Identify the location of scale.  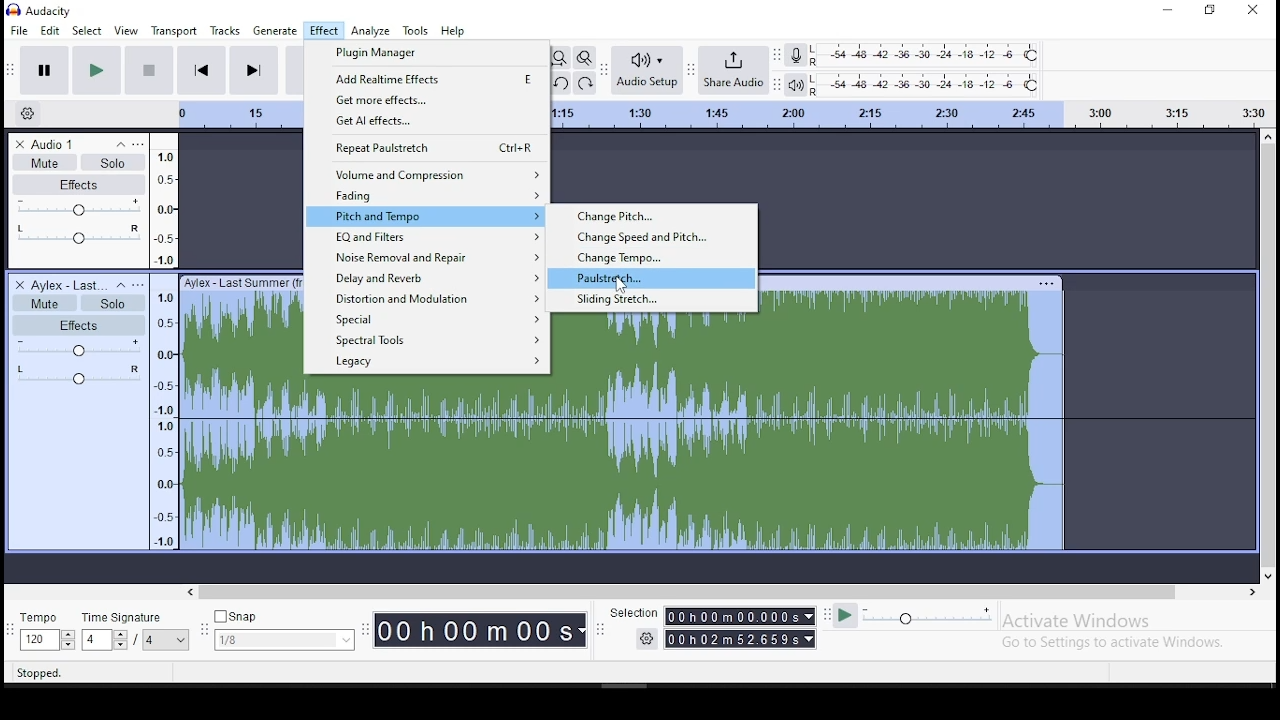
(912, 112).